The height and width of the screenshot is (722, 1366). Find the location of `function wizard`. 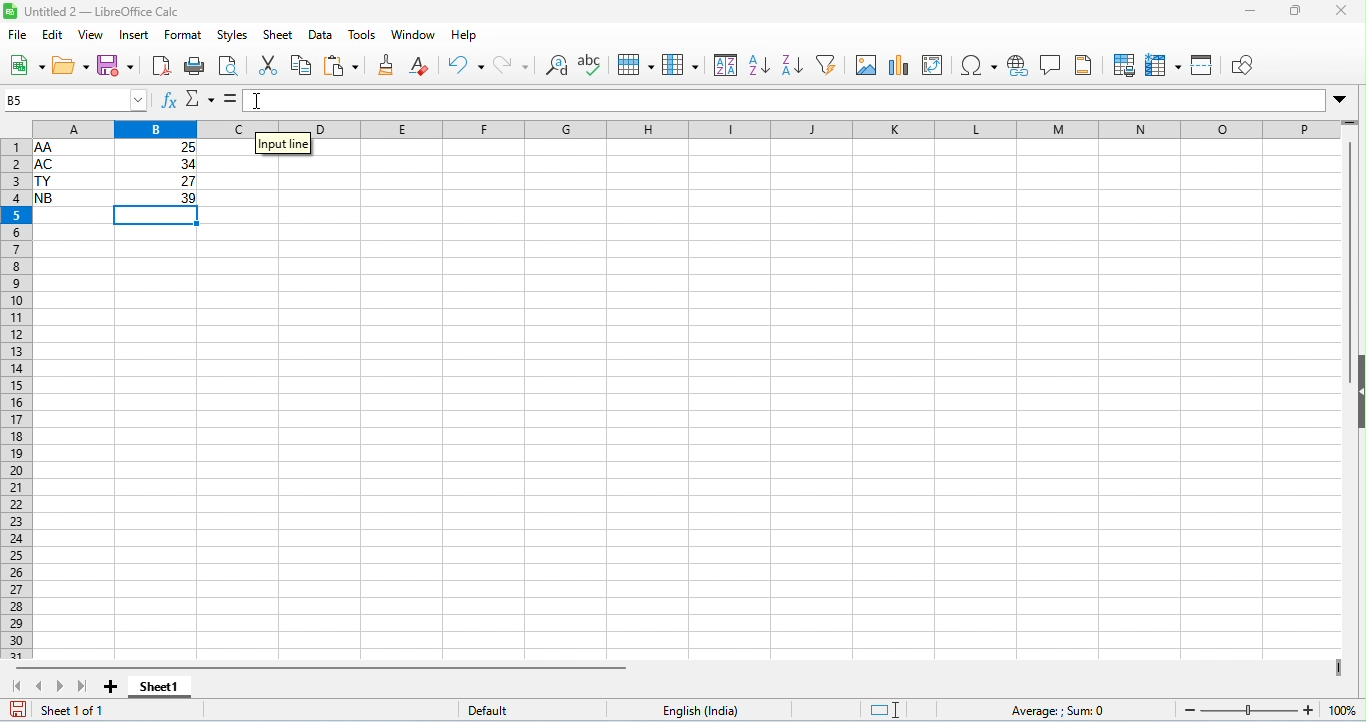

function wizard is located at coordinates (169, 101).